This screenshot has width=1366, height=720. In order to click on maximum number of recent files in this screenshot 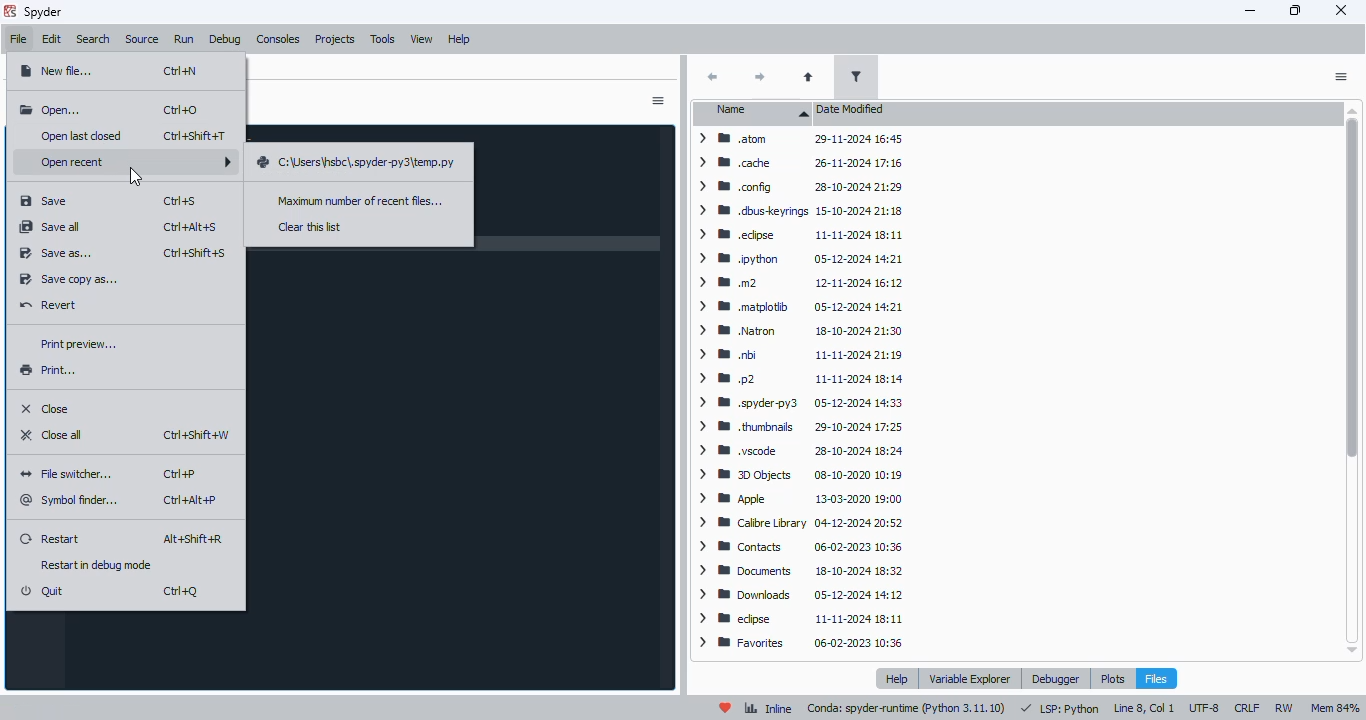, I will do `click(359, 201)`.